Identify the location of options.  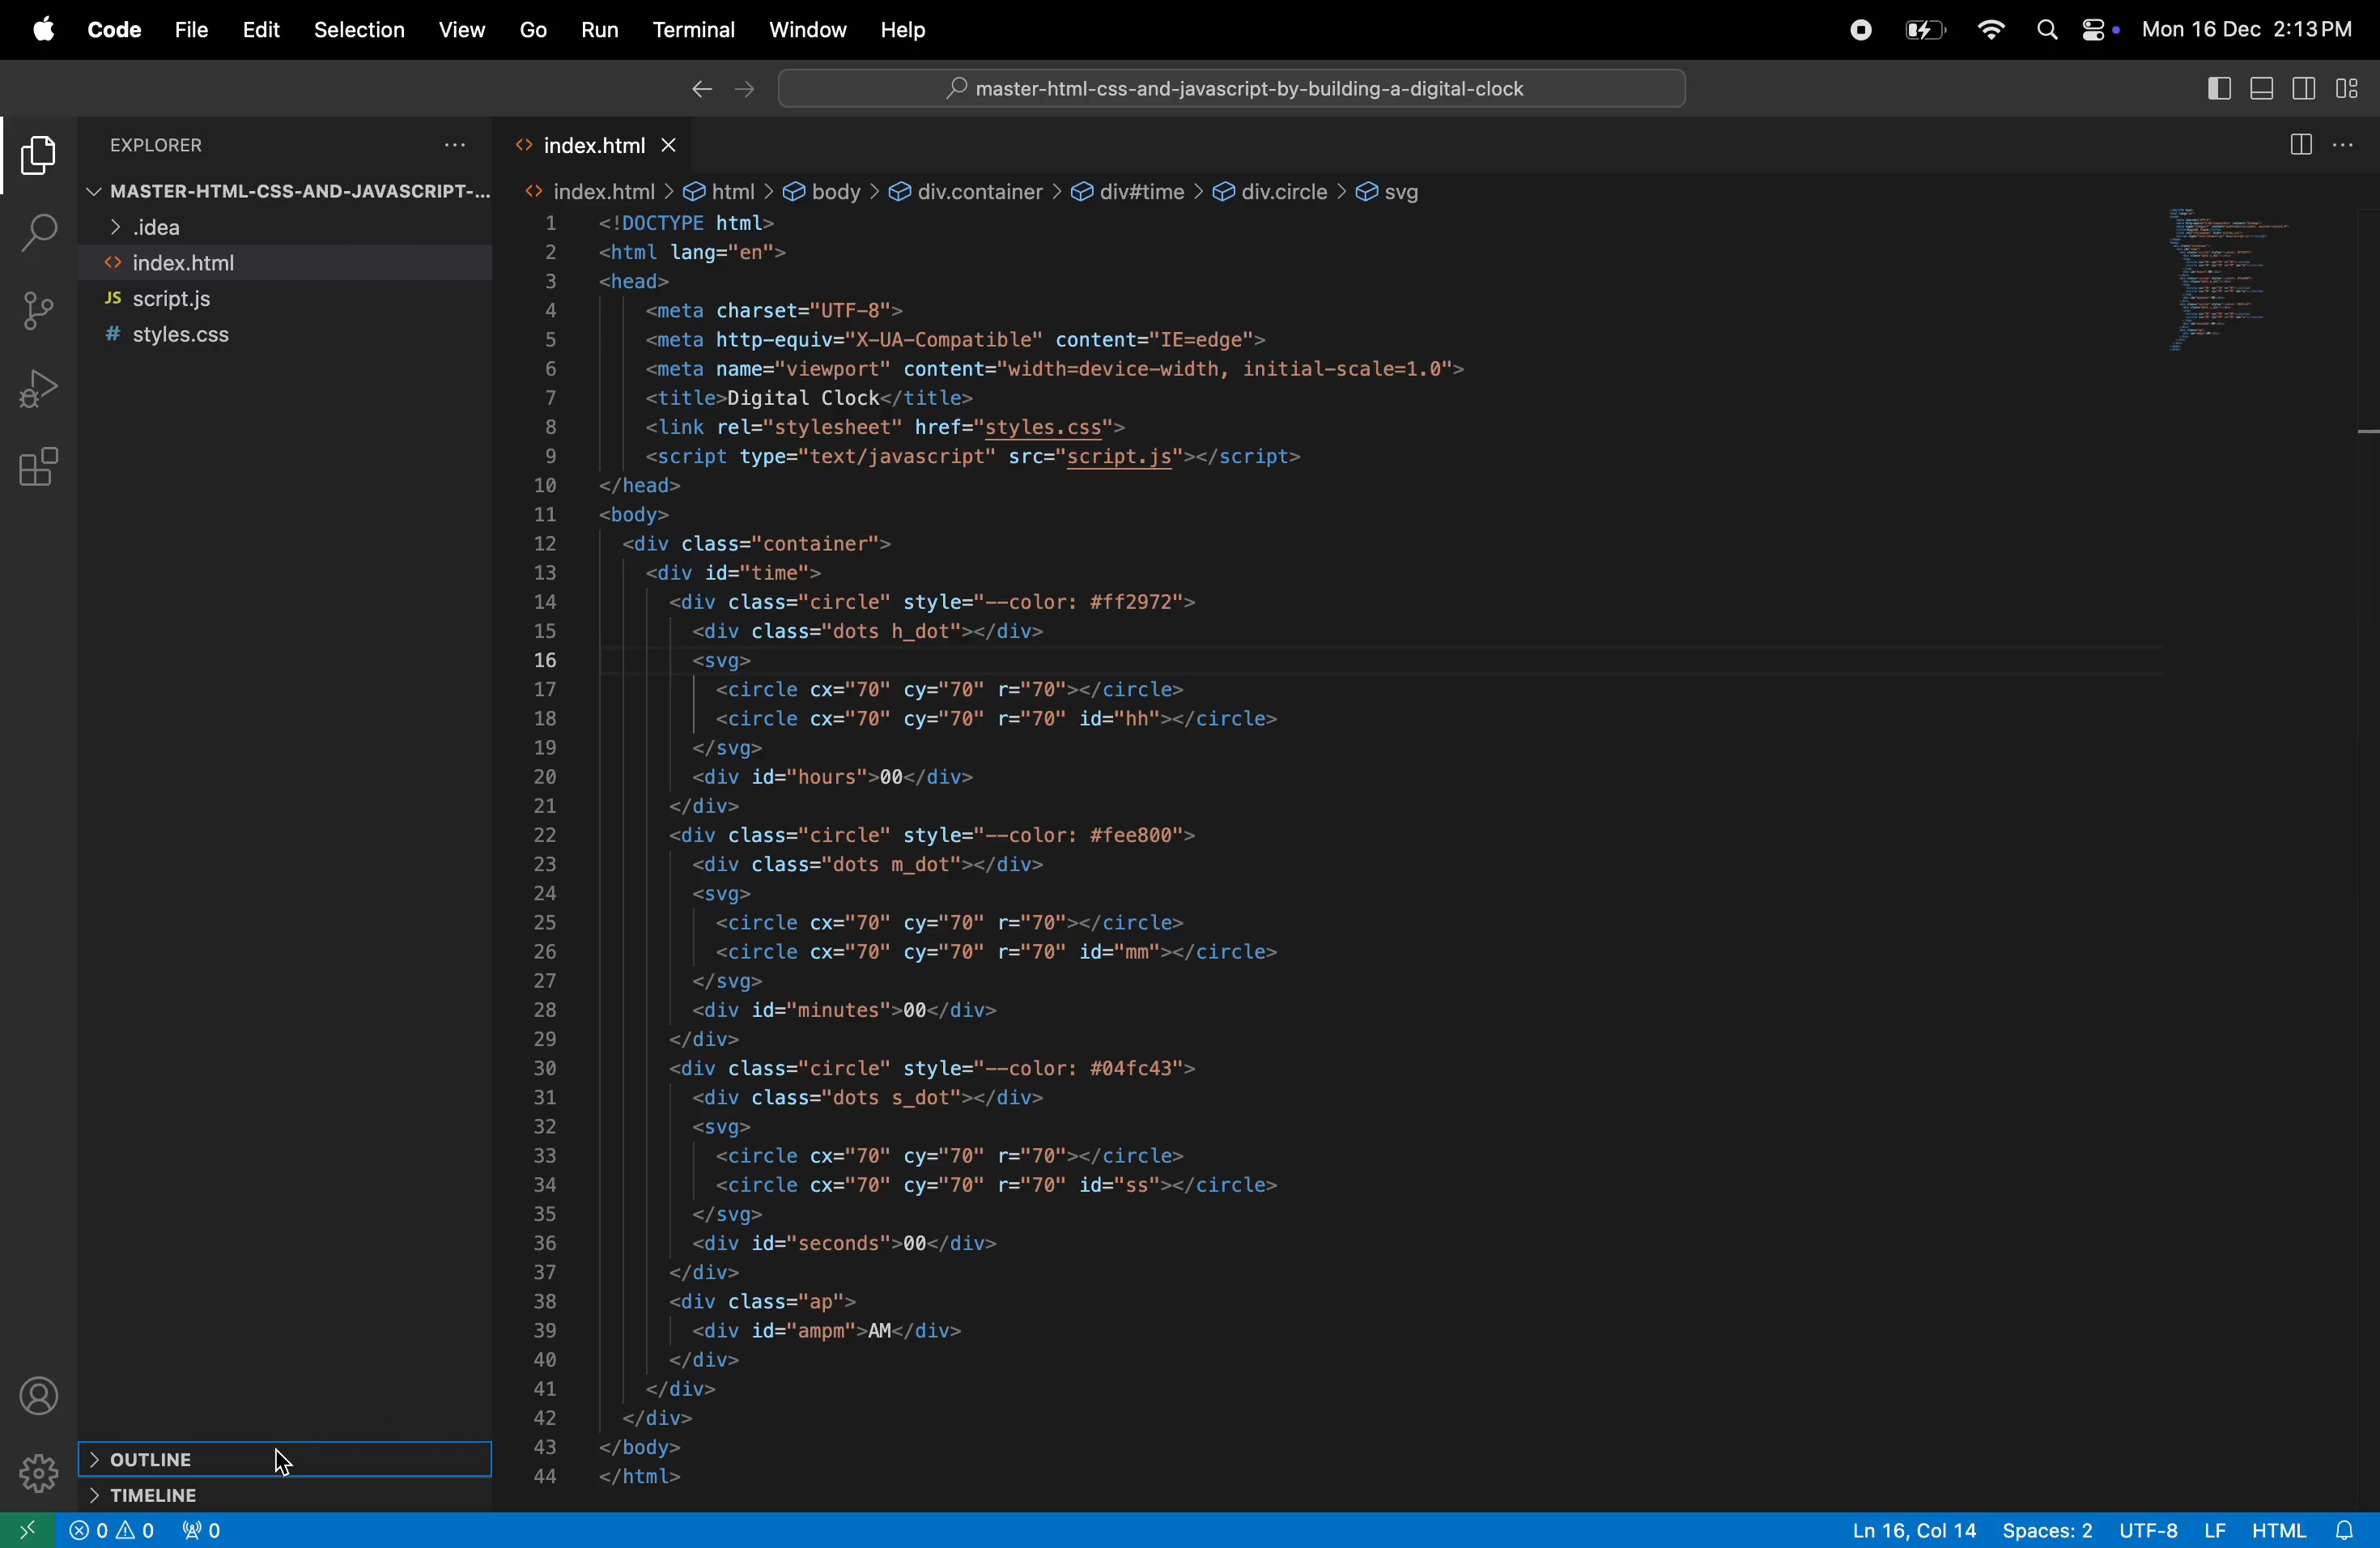
(447, 145).